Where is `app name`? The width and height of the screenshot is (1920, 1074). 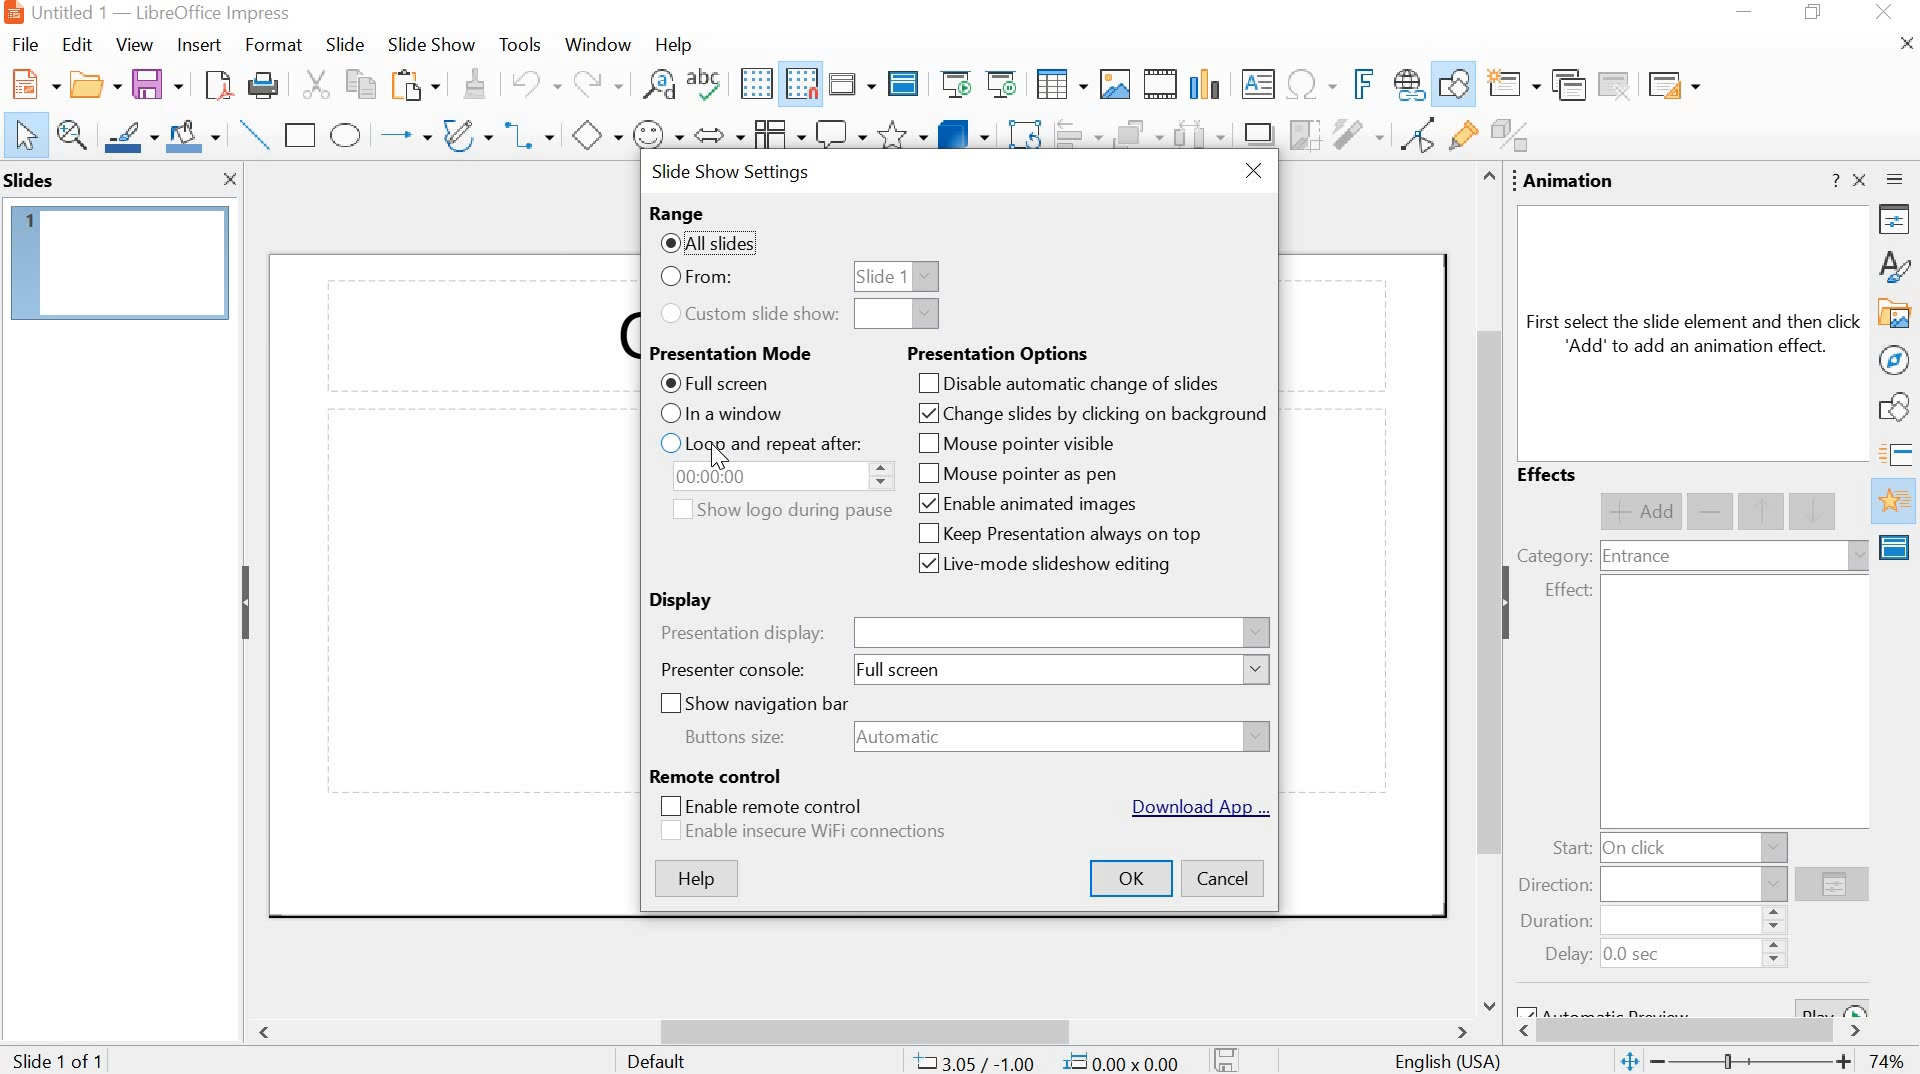 app name is located at coordinates (214, 13).